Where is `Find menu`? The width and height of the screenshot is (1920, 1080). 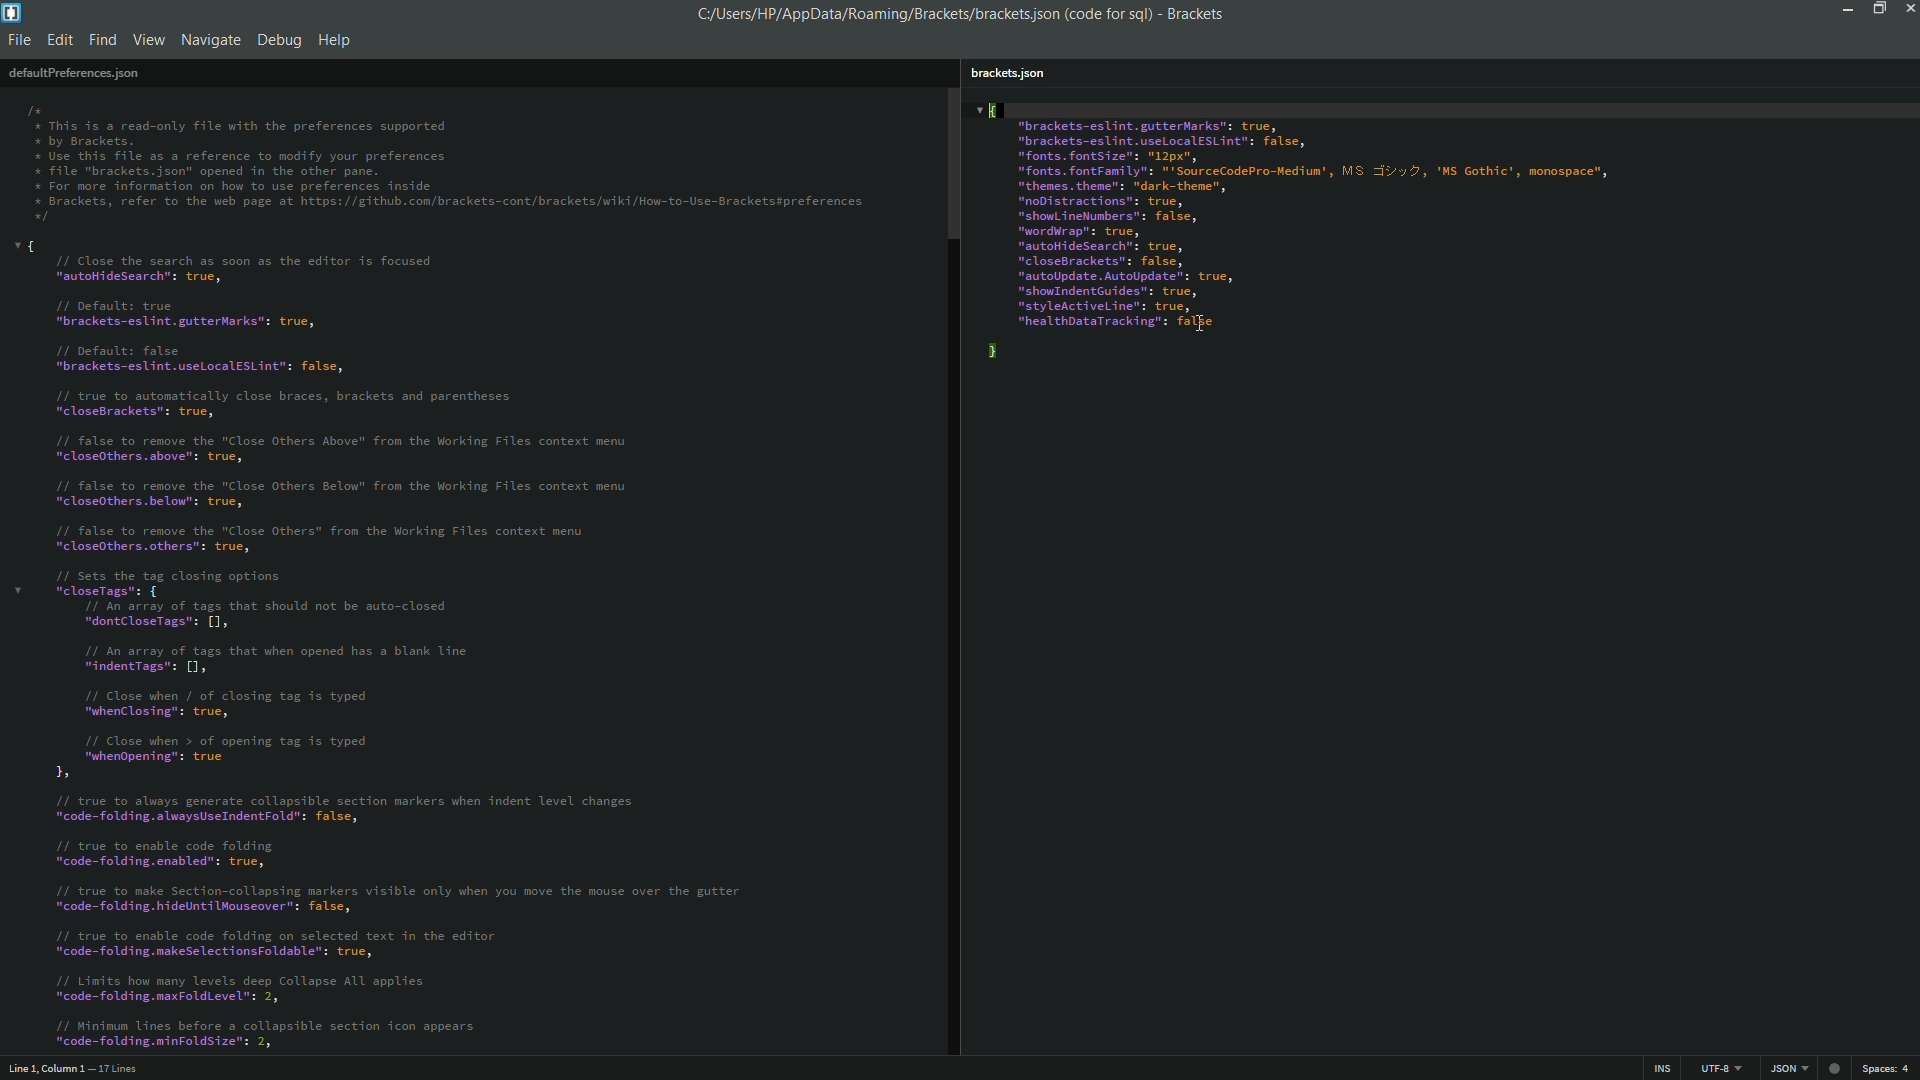 Find menu is located at coordinates (101, 41).